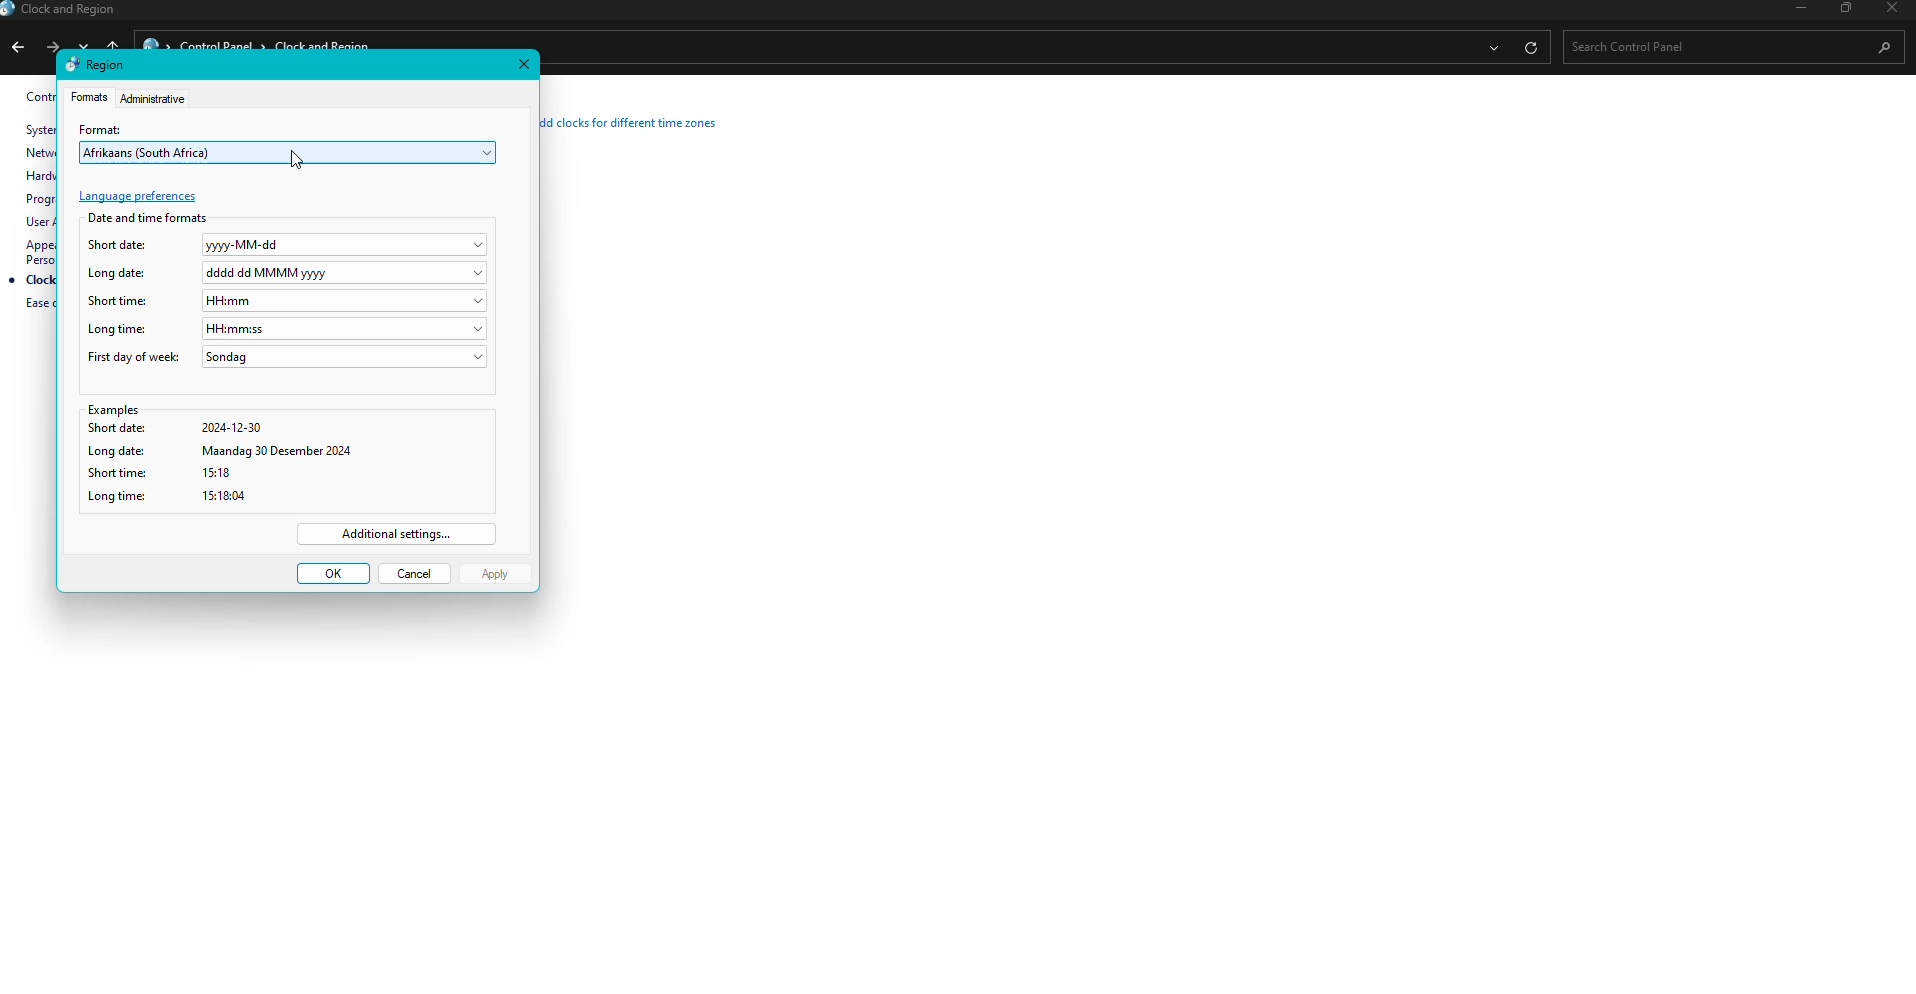 The width and height of the screenshot is (1916, 994). What do you see at coordinates (524, 63) in the screenshot?
I see `Close` at bounding box center [524, 63].